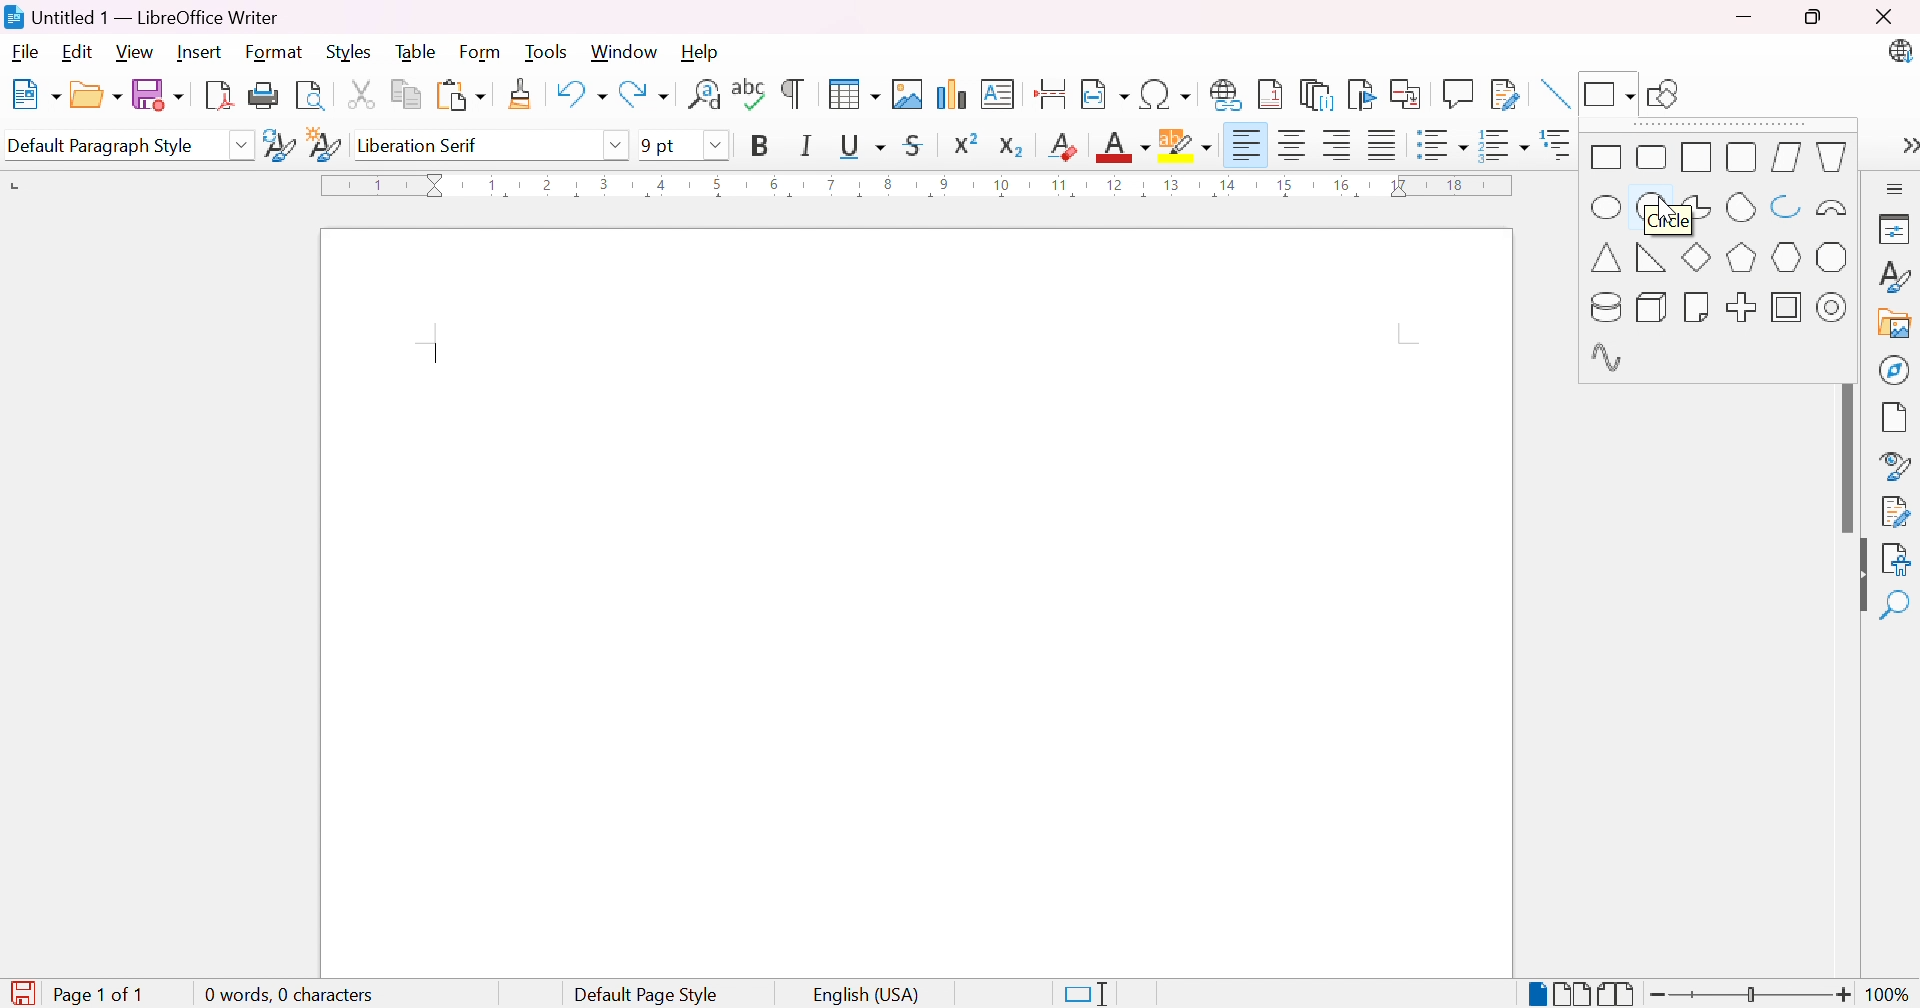 The width and height of the screenshot is (1920, 1008). Describe the element at coordinates (948, 93) in the screenshot. I see `Insert chart` at that location.